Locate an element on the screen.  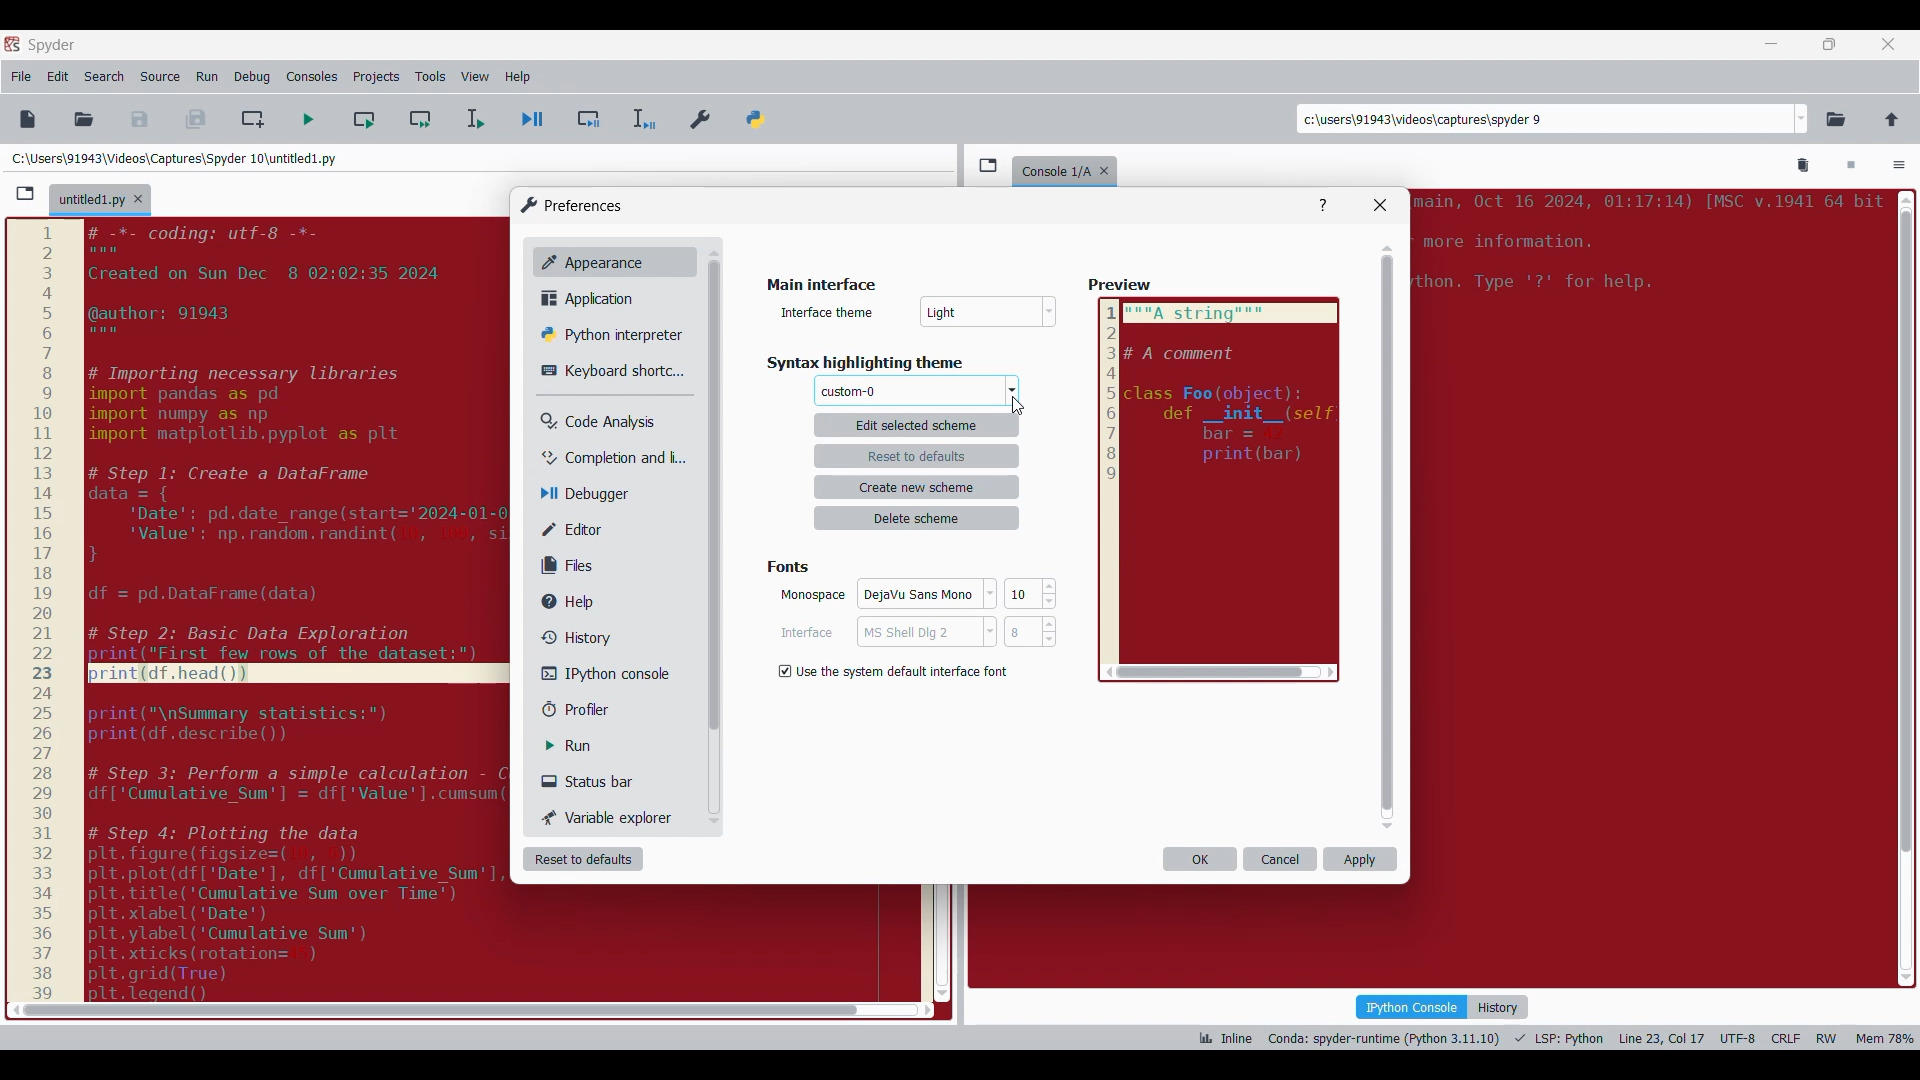
PYTHONPATH manager is located at coordinates (759, 115).